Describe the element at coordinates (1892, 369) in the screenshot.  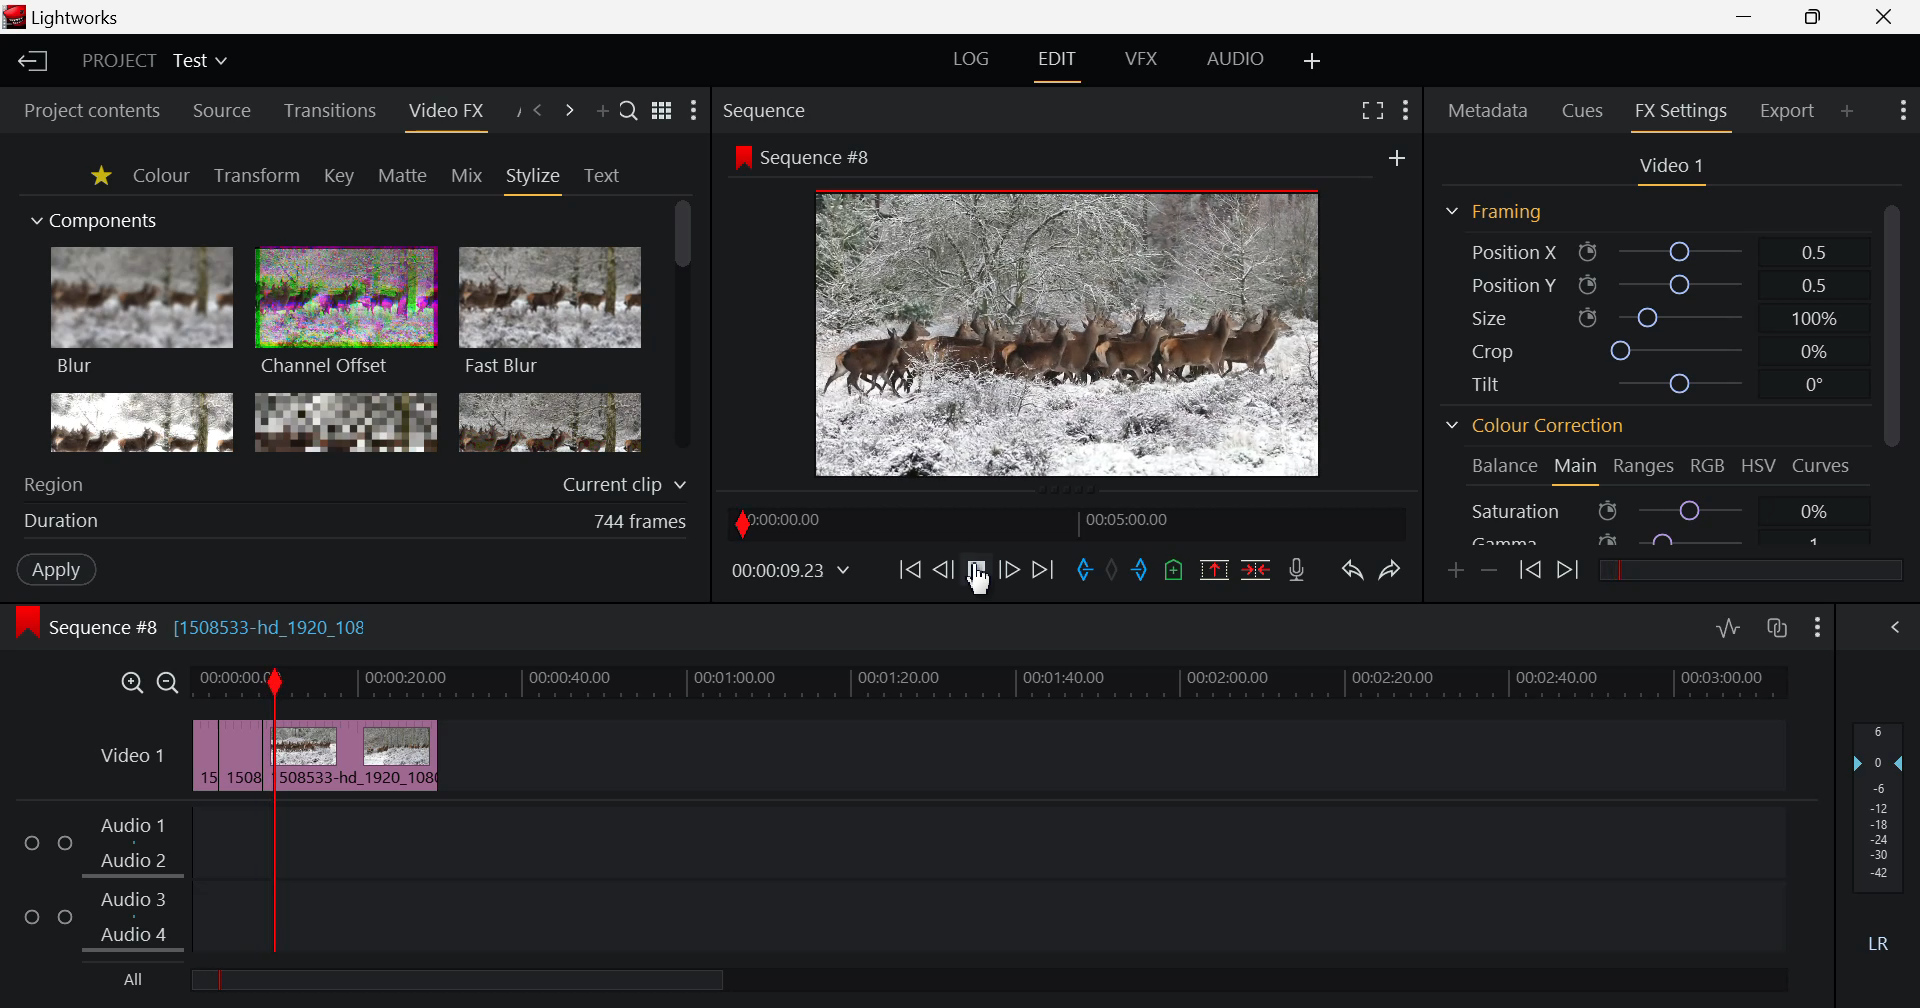
I see `Scroll Bar` at that location.